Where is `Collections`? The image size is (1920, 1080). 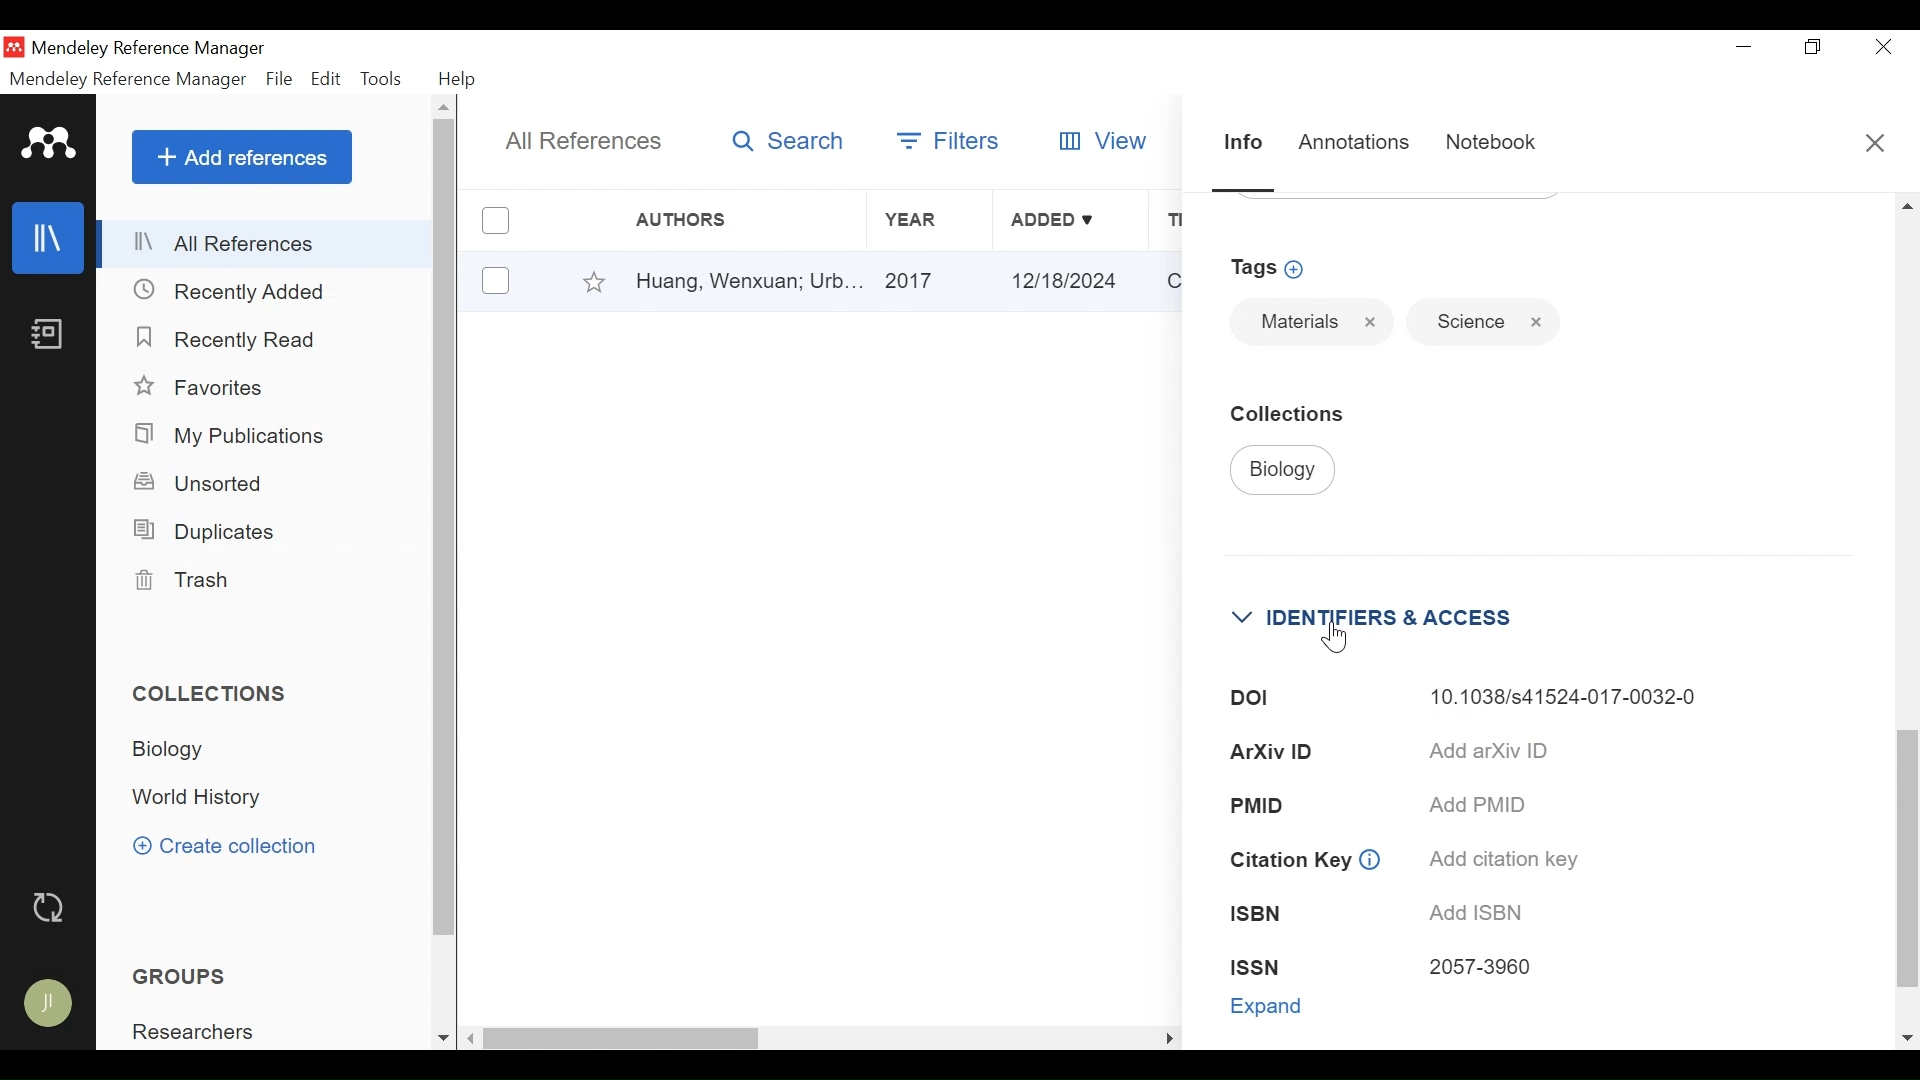 Collections is located at coordinates (219, 694).